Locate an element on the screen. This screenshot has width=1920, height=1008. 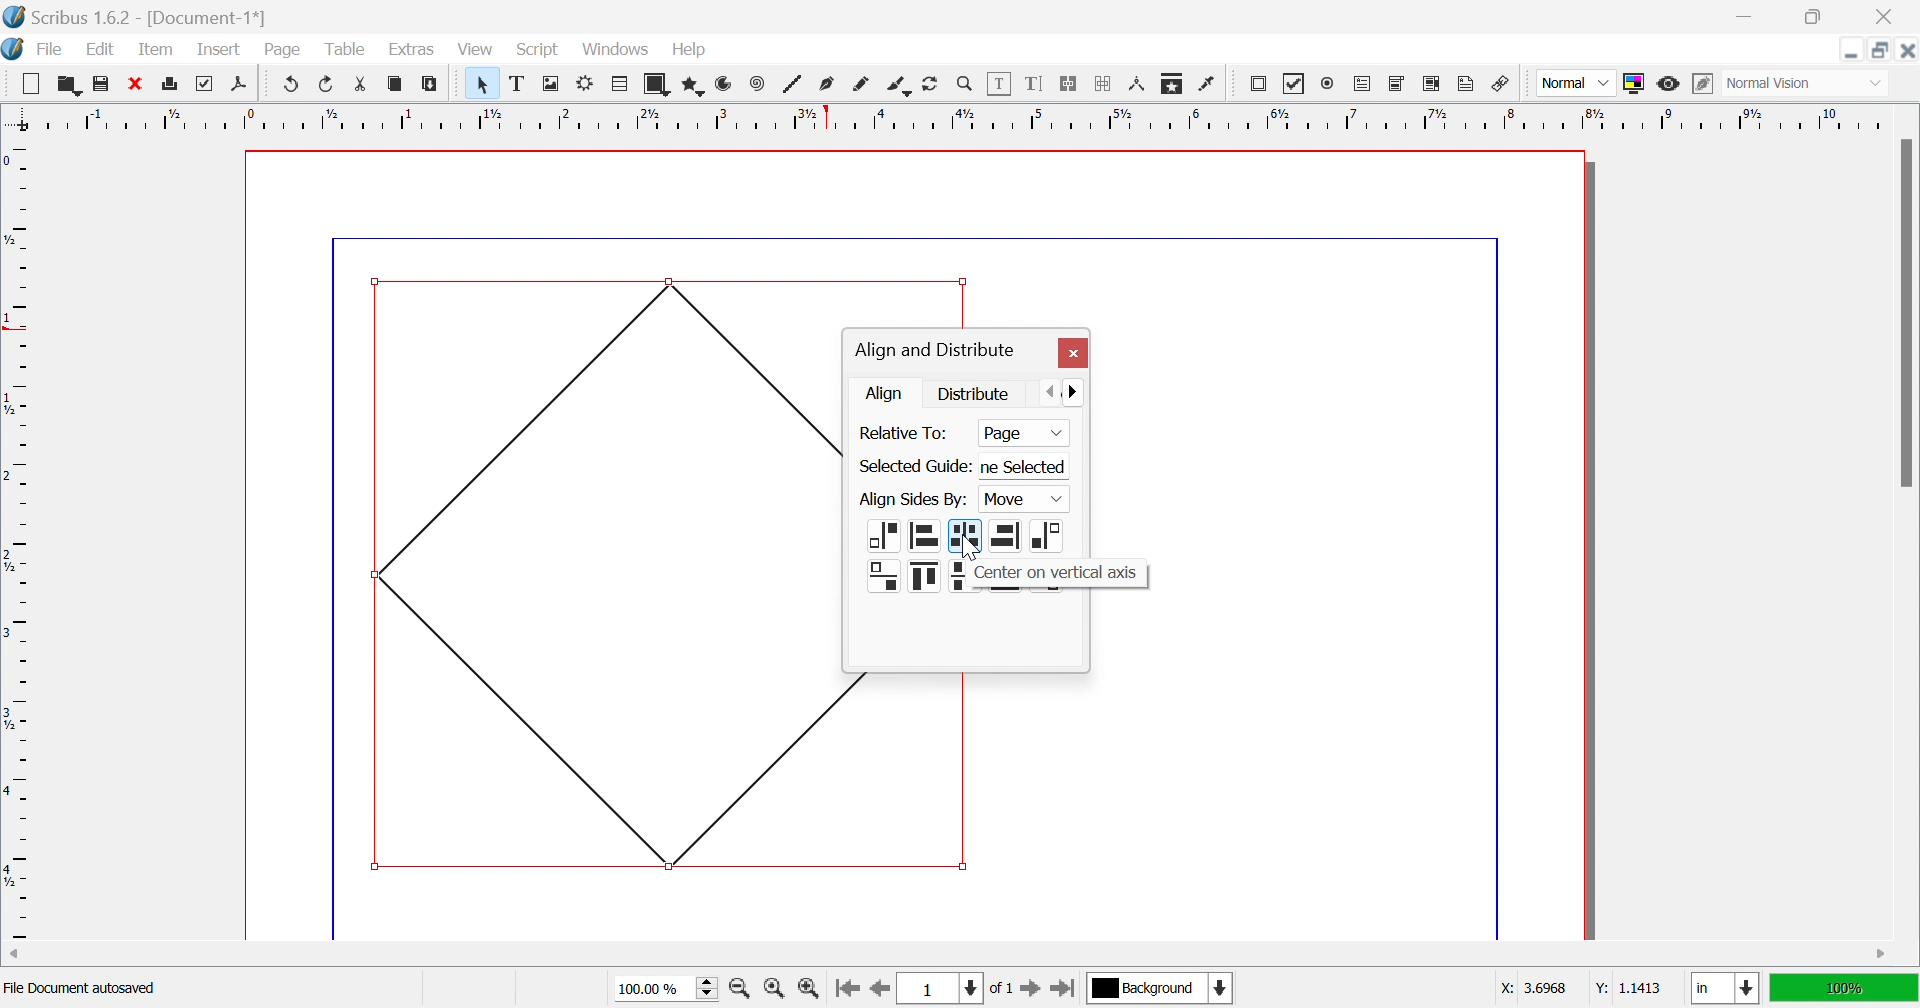
PDF push button is located at coordinates (1261, 83).